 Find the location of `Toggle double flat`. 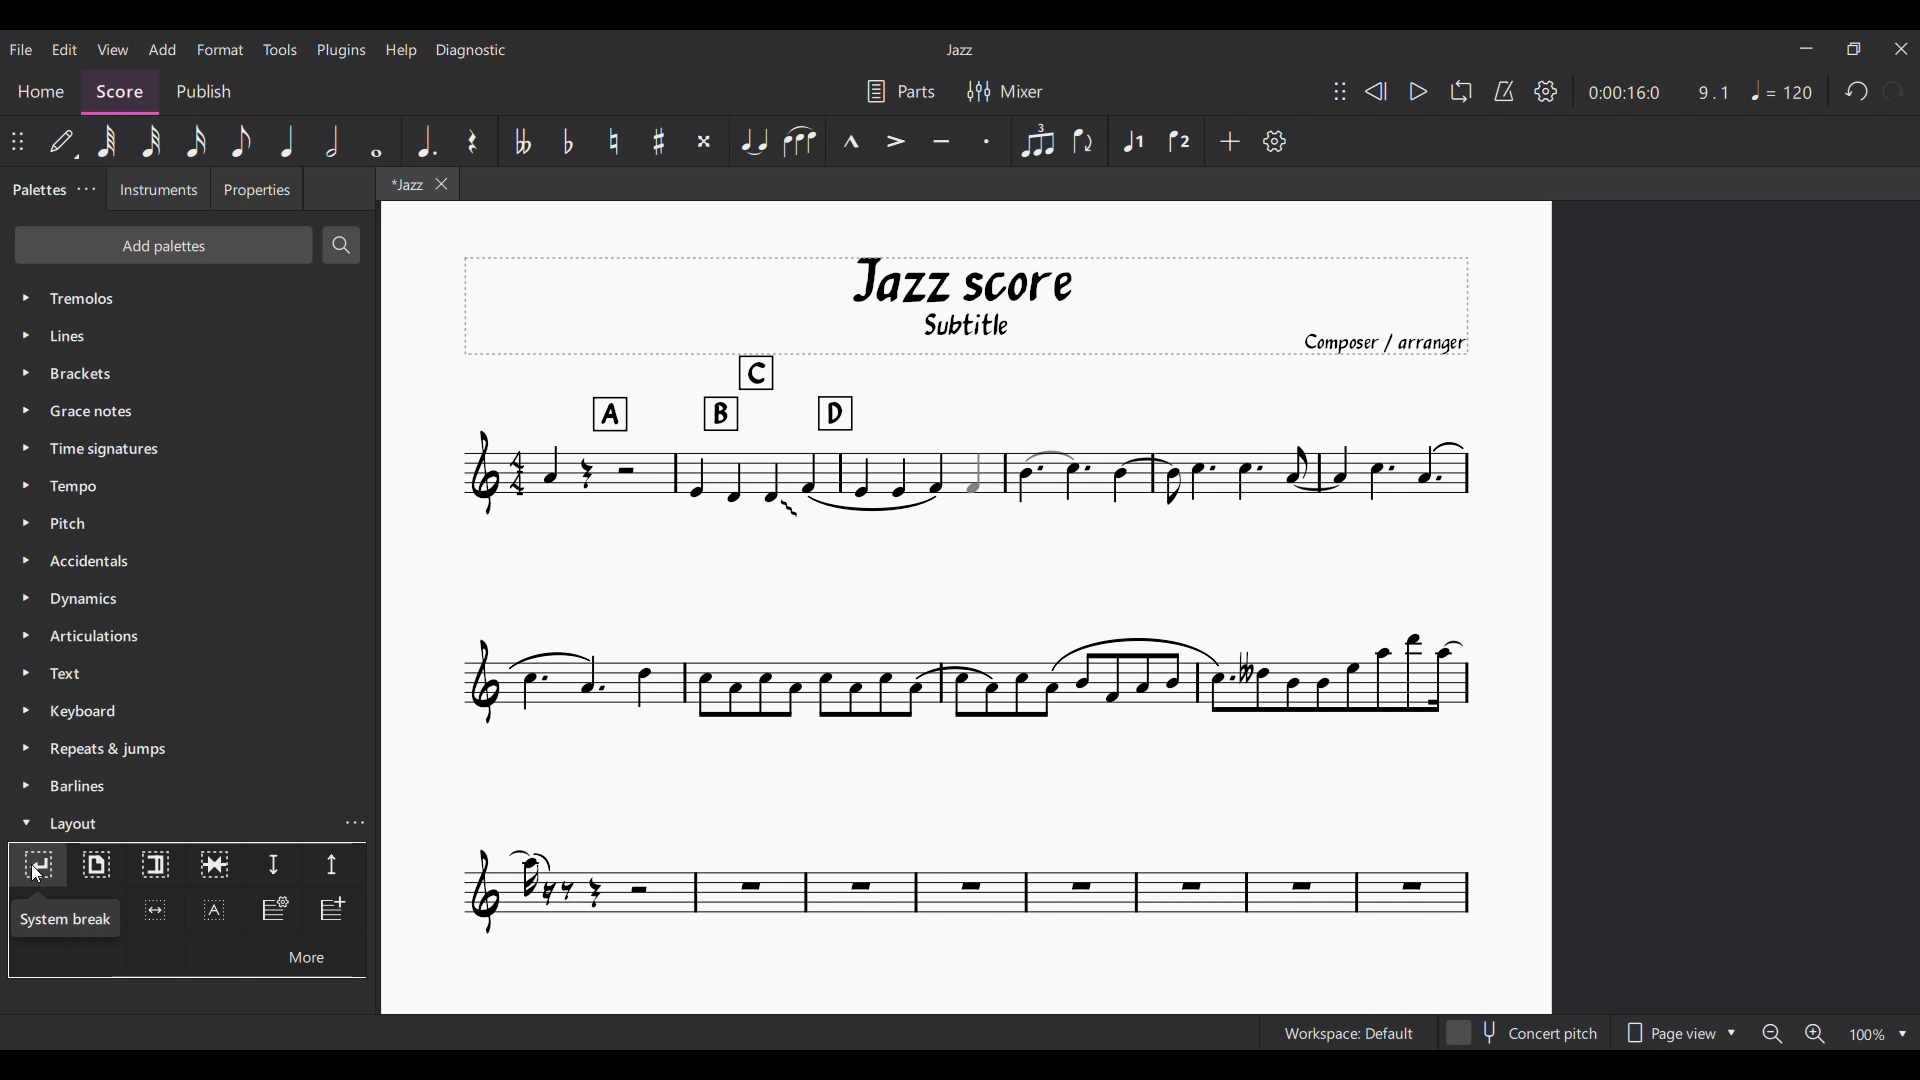

Toggle double flat is located at coordinates (521, 141).